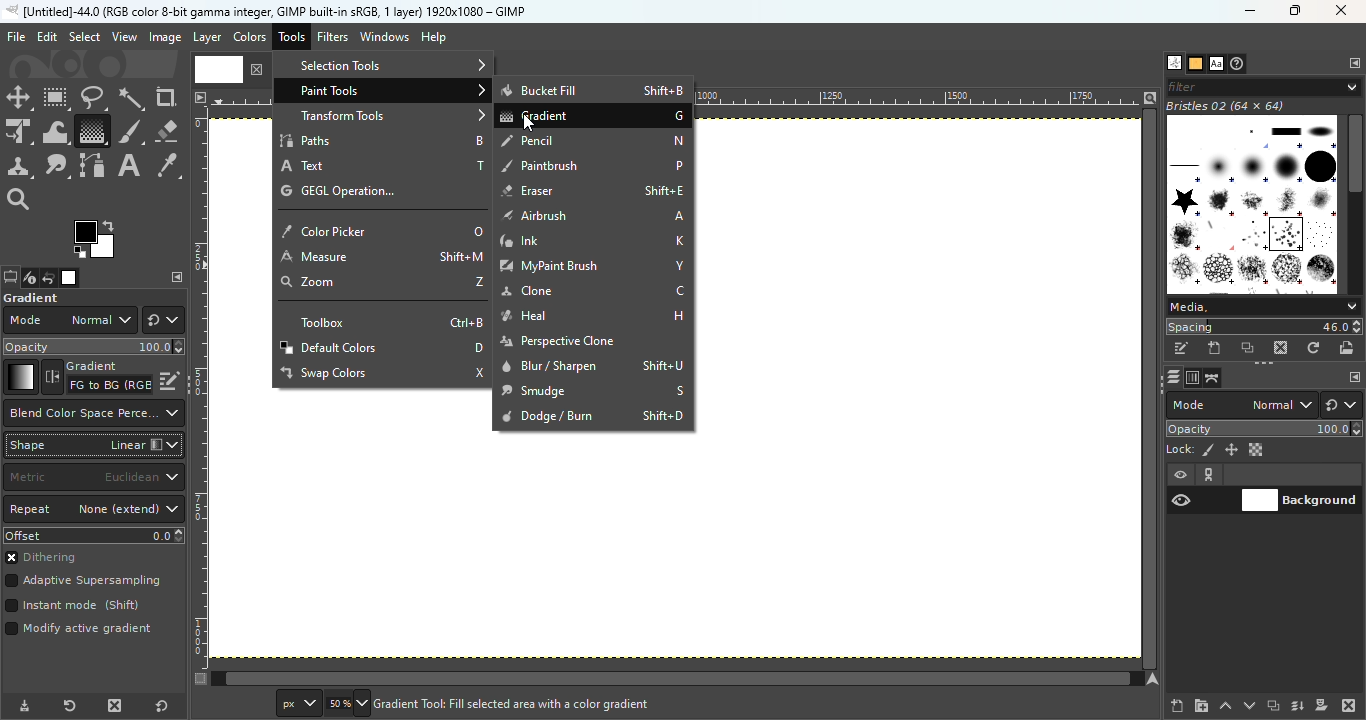  Describe the element at coordinates (20, 197) in the screenshot. I see `Zoom tool` at that location.